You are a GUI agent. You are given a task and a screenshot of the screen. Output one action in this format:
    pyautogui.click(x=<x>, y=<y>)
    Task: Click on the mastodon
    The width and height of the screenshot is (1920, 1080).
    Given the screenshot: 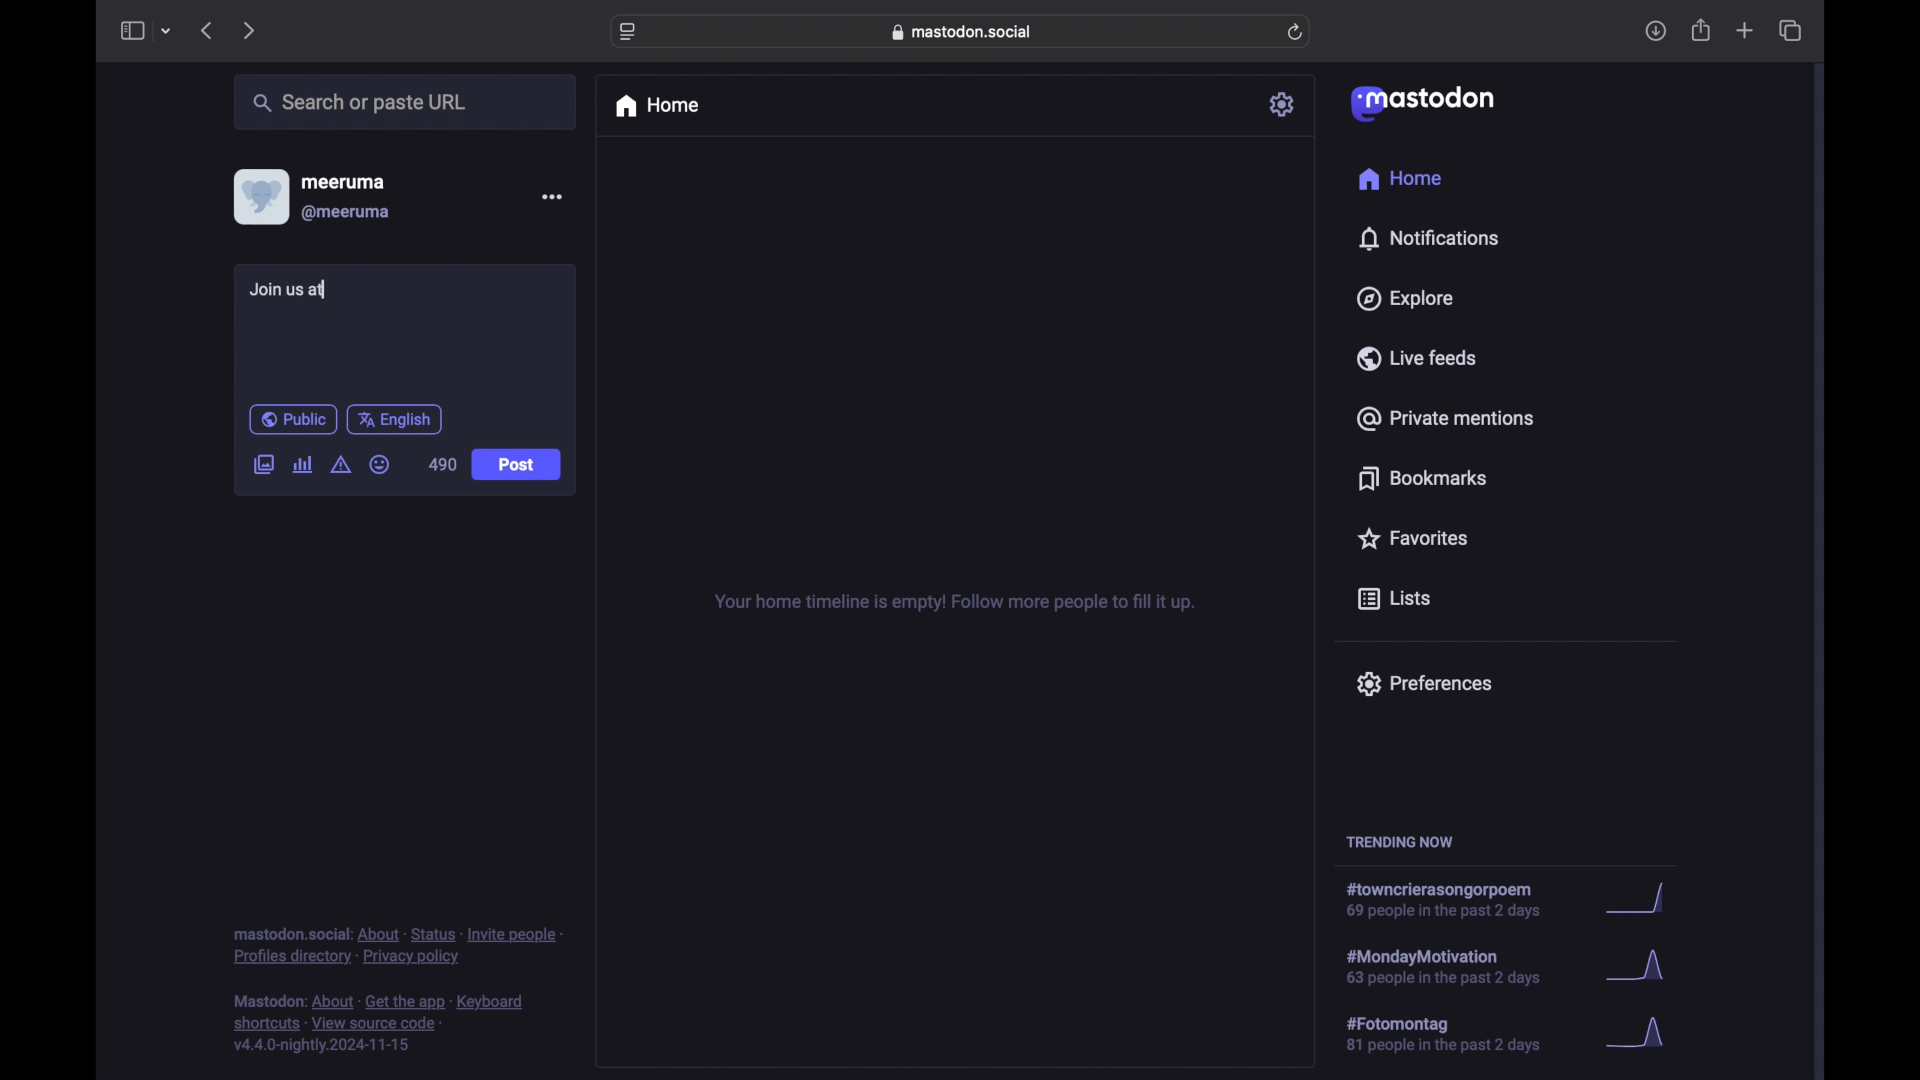 What is the action you would take?
    pyautogui.click(x=1420, y=102)
    